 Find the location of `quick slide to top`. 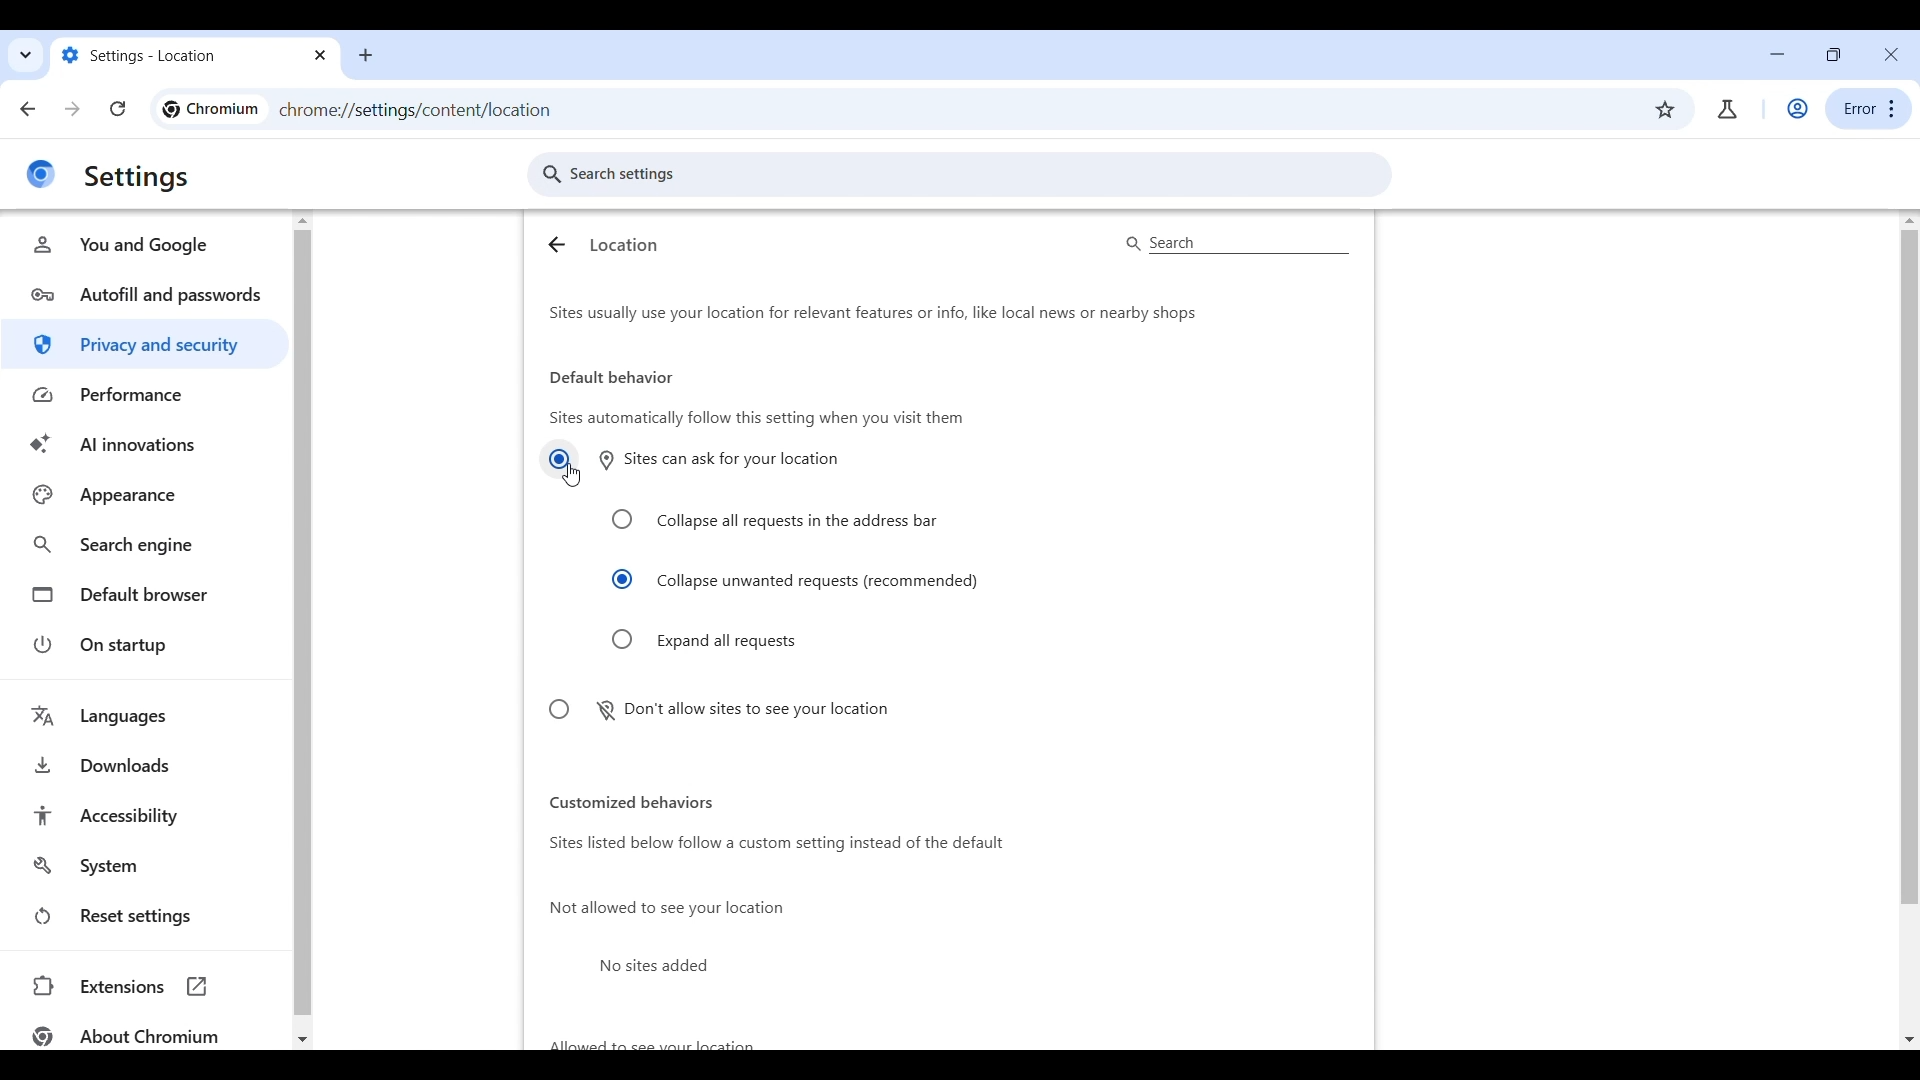

quick slide to top is located at coordinates (302, 218).